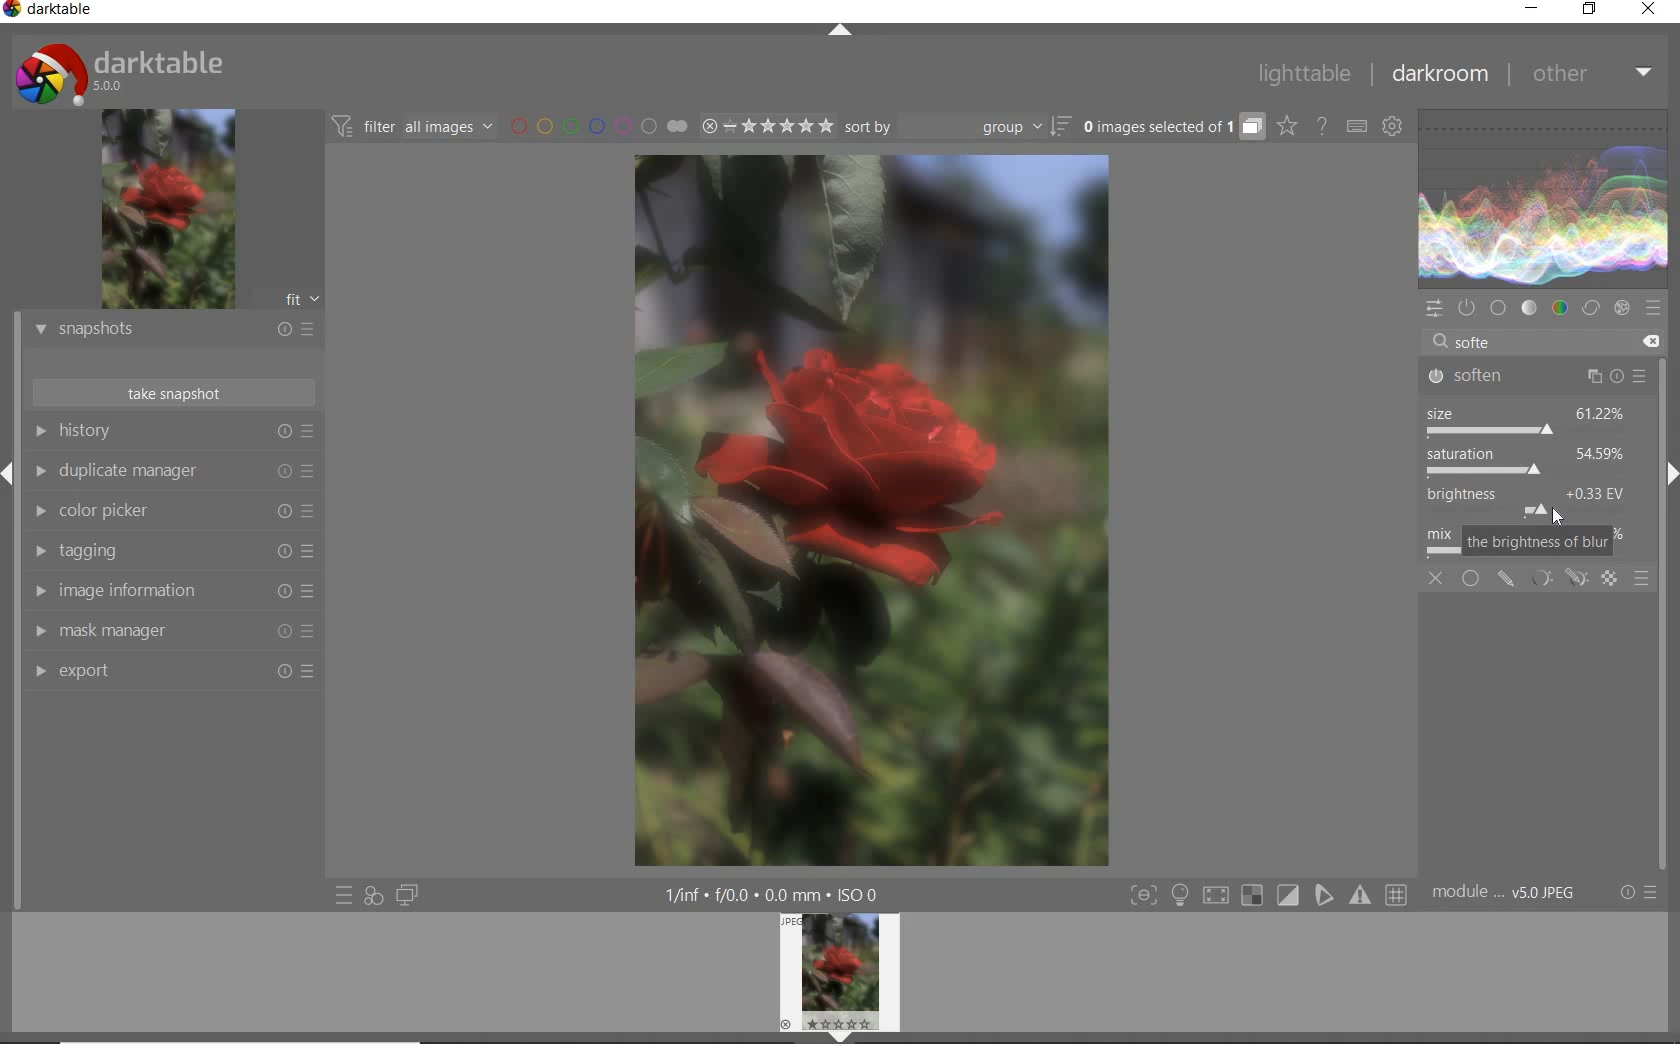  What do you see at coordinates (1537, 462) in the screenshot?
I see `the size of blur` at bounding box center [1537, 462].